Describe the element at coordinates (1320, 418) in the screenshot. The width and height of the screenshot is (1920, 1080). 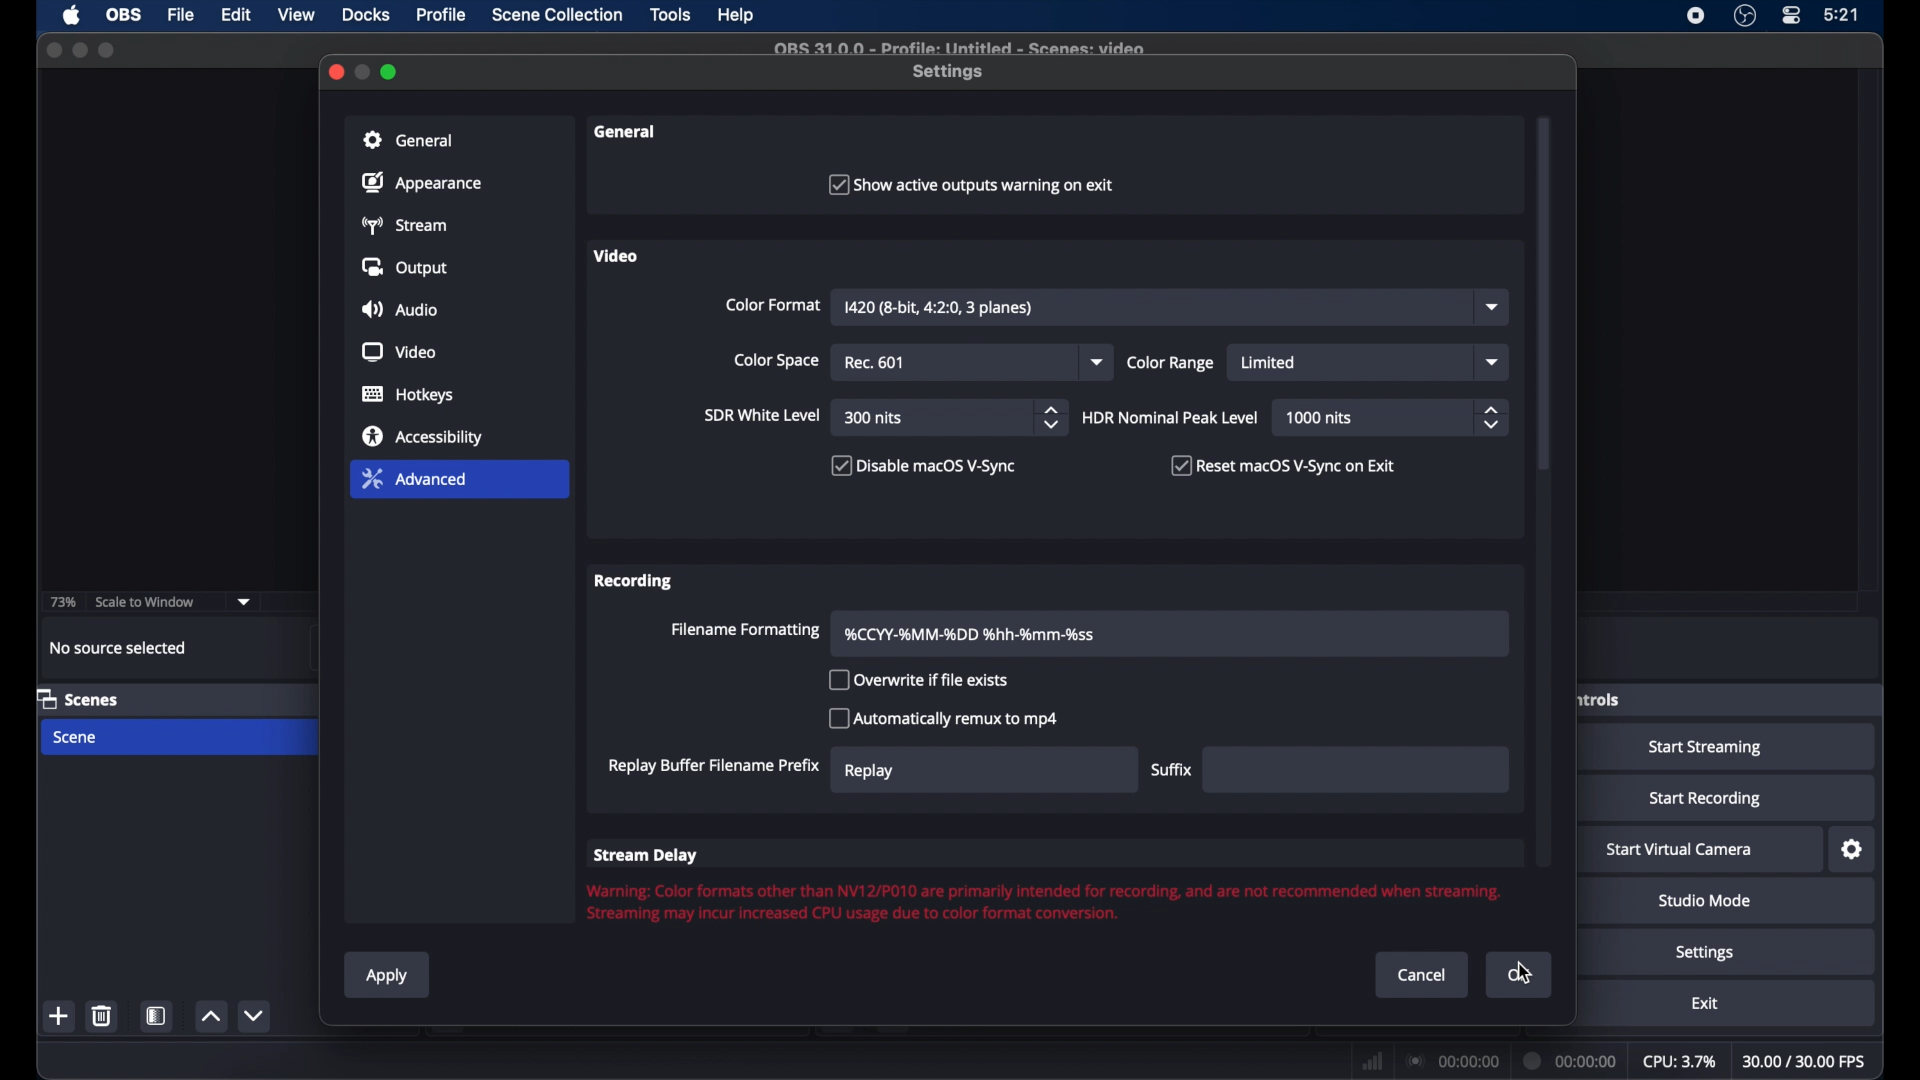
I see `1000 nits` at that location.